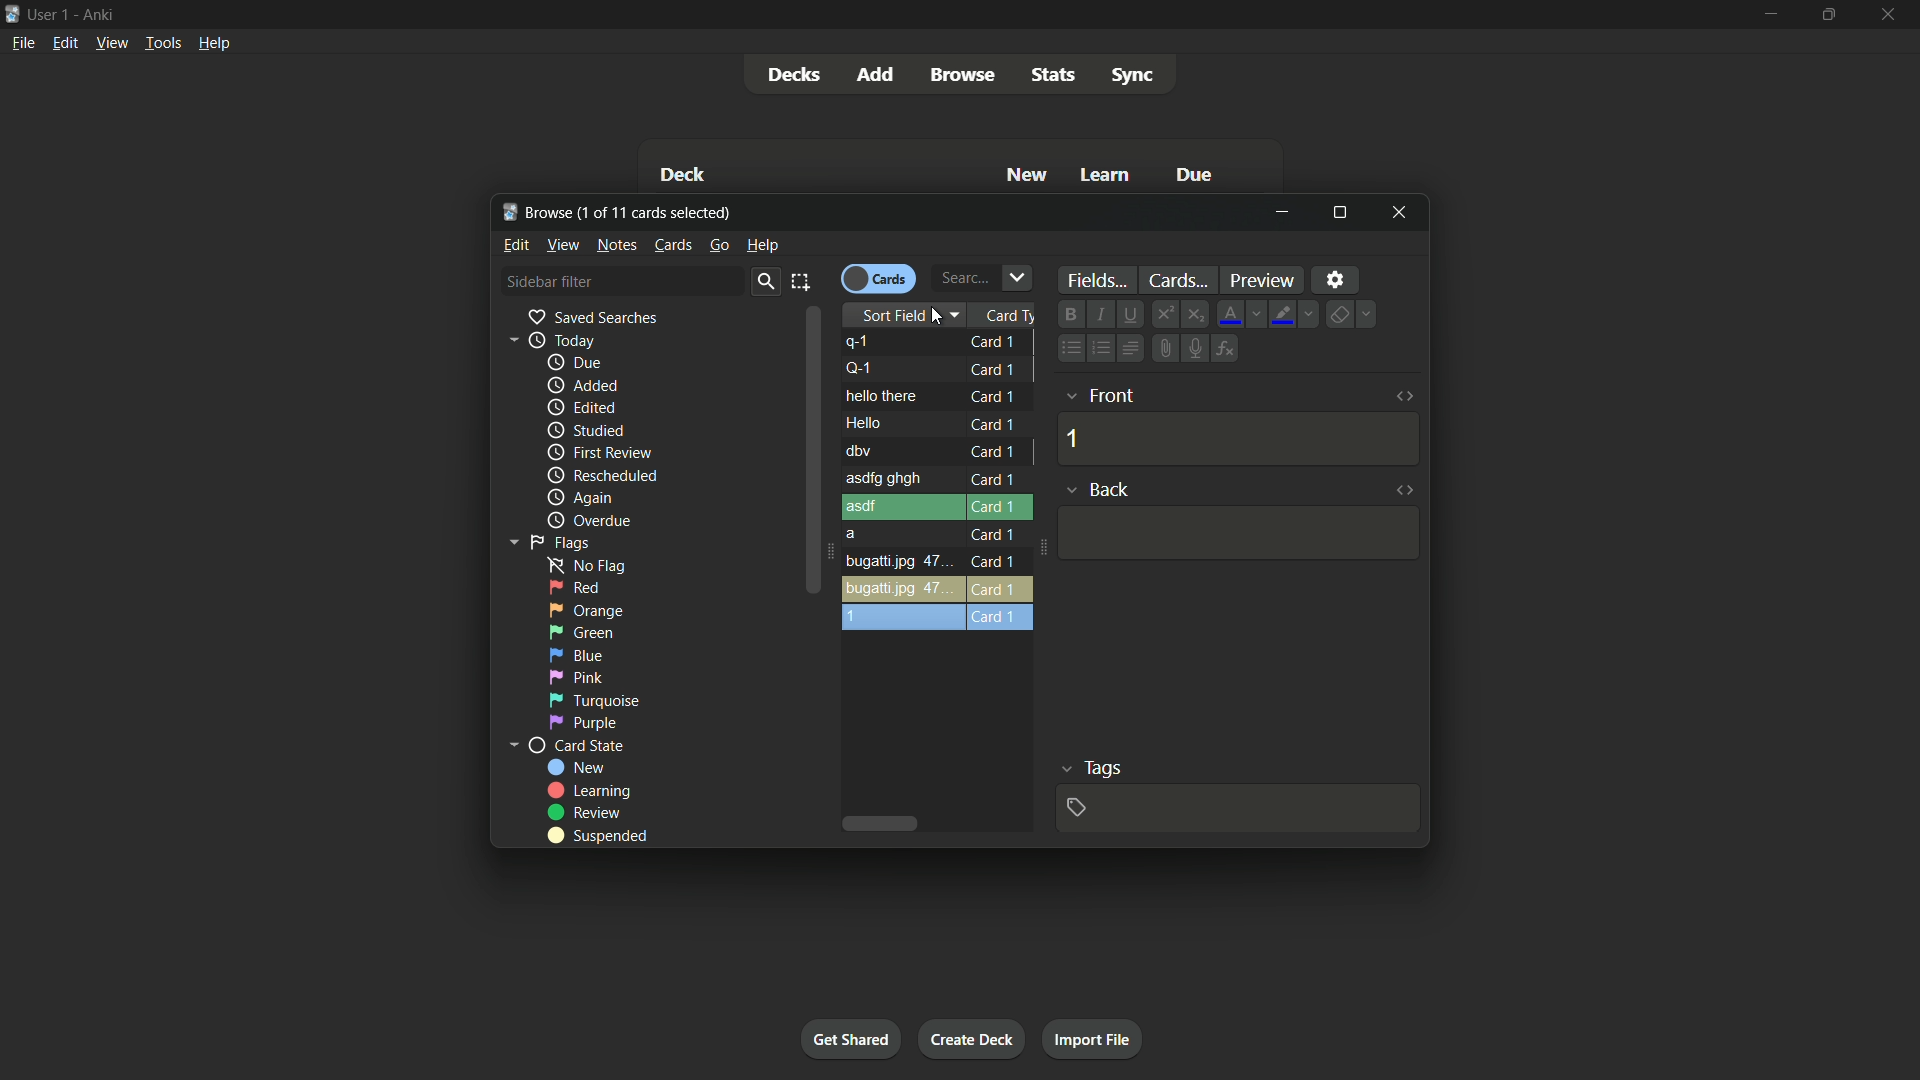  Describe the element at coordinates (1128, 312) in the screenshot. I see `underline` at that location.